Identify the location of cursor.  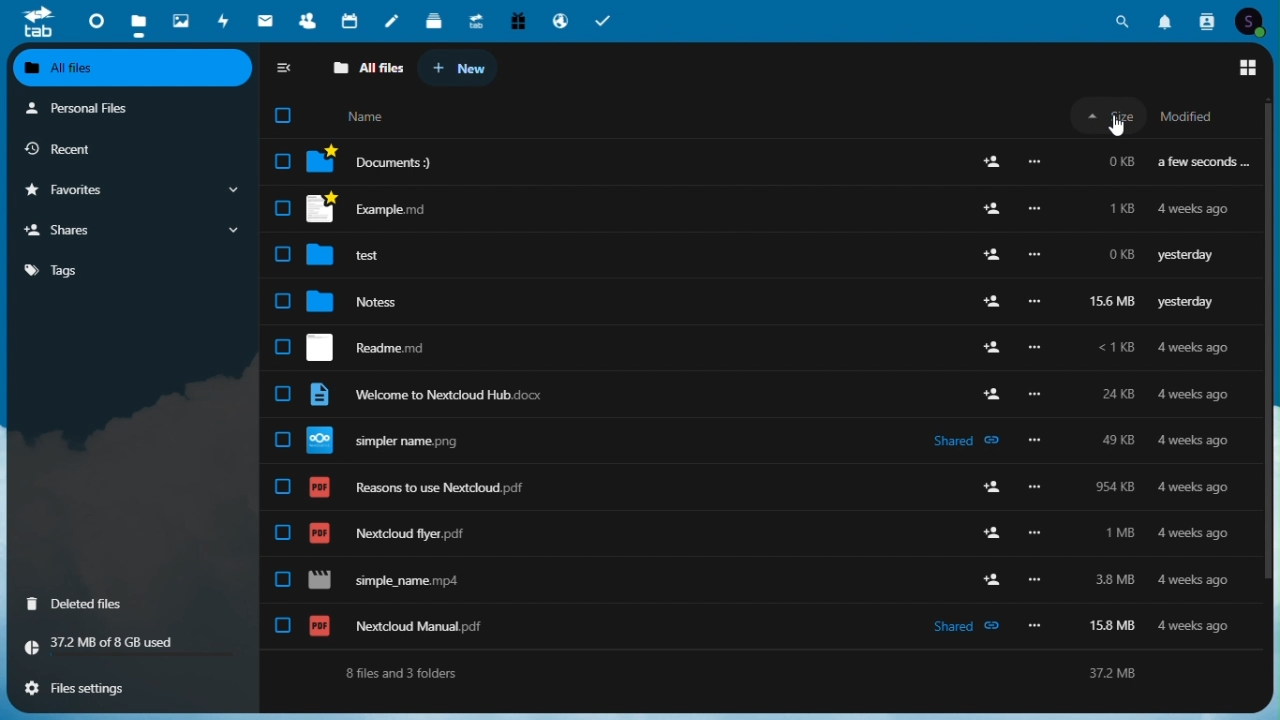
(1119, 126).